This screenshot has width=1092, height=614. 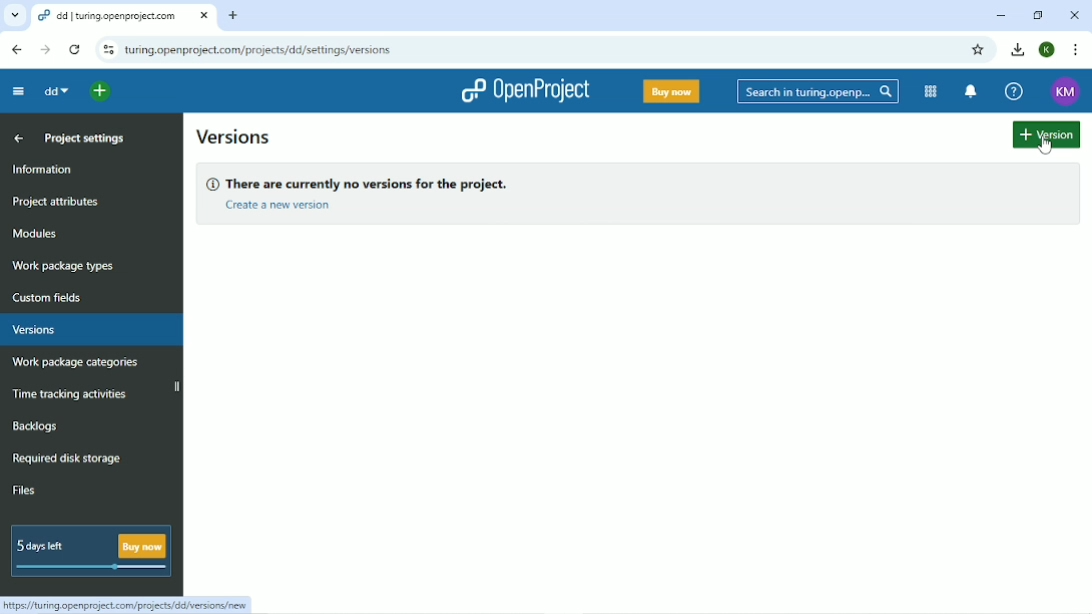 What do you see at coordinates (84, 137) in the screenshot?
I see `Project settings` at bounding box center [84, 137].